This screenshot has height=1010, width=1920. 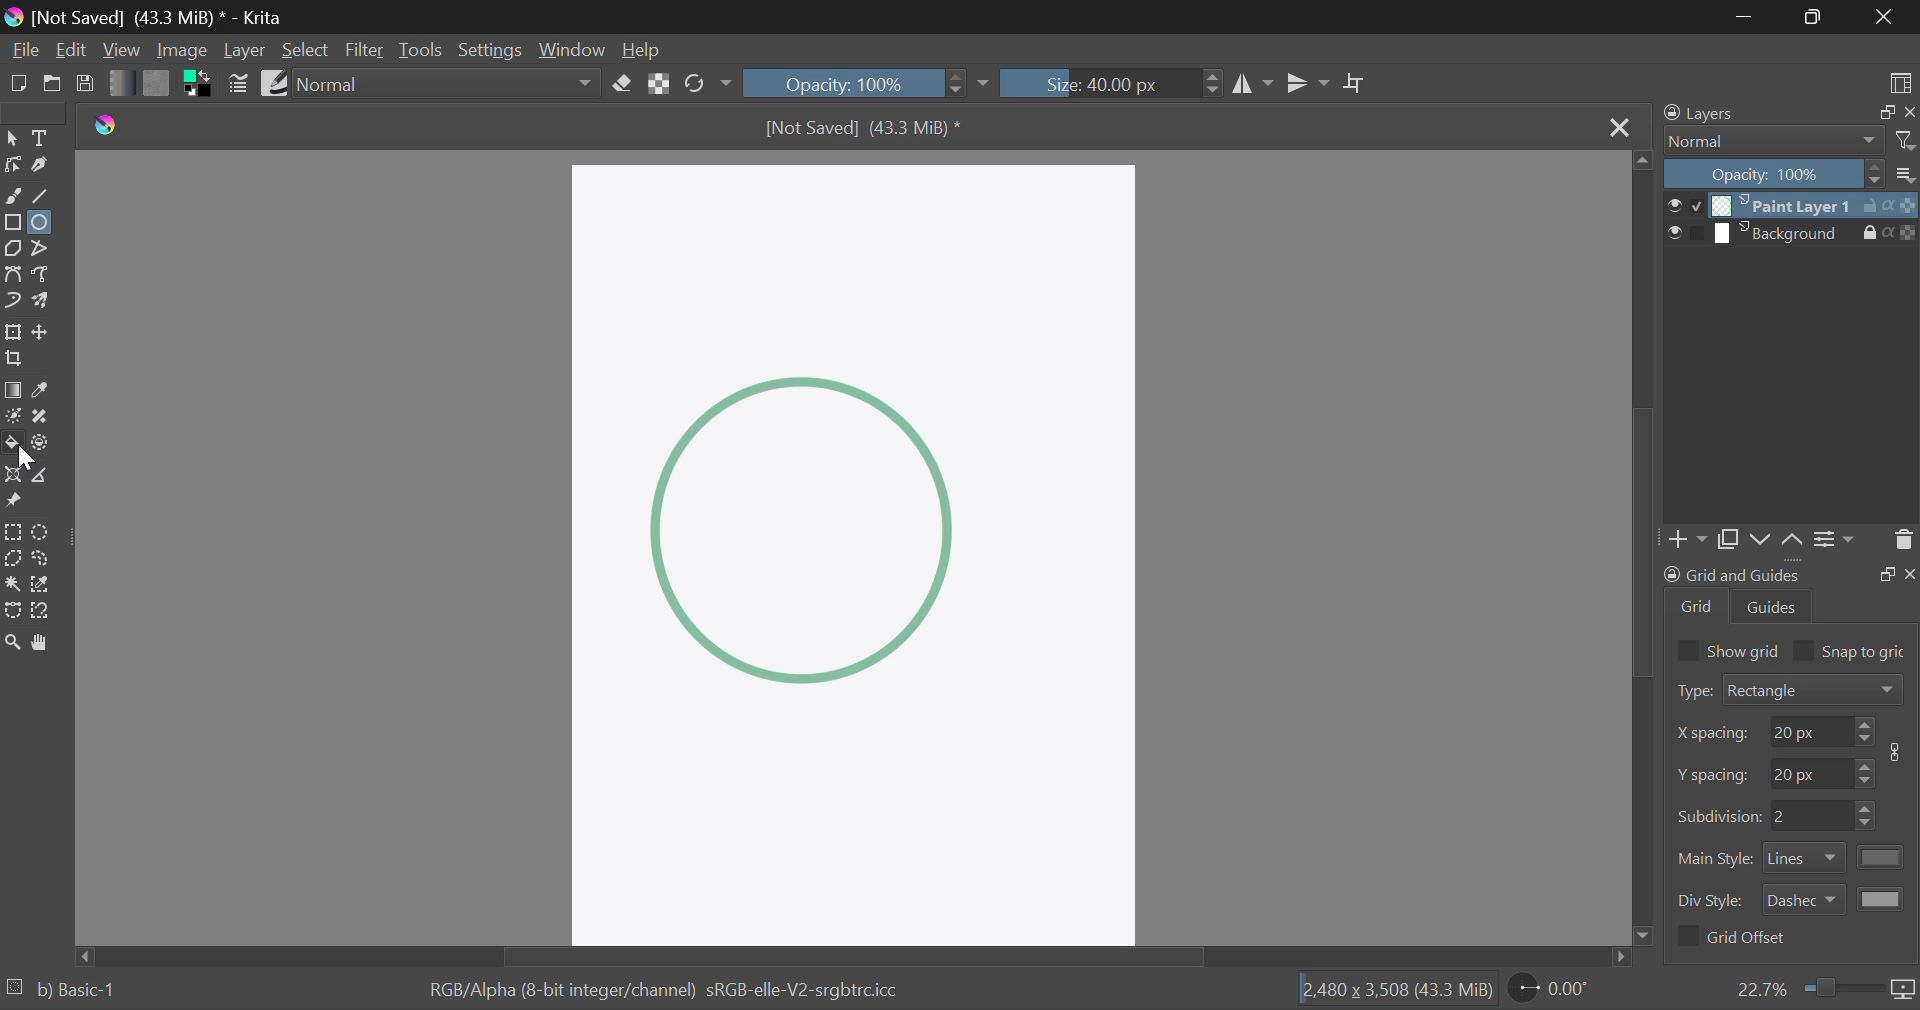 What do you see at coordinates (1817, 17) in the screenshot?
I see `Minimize` at bounding box center [1817, 17].